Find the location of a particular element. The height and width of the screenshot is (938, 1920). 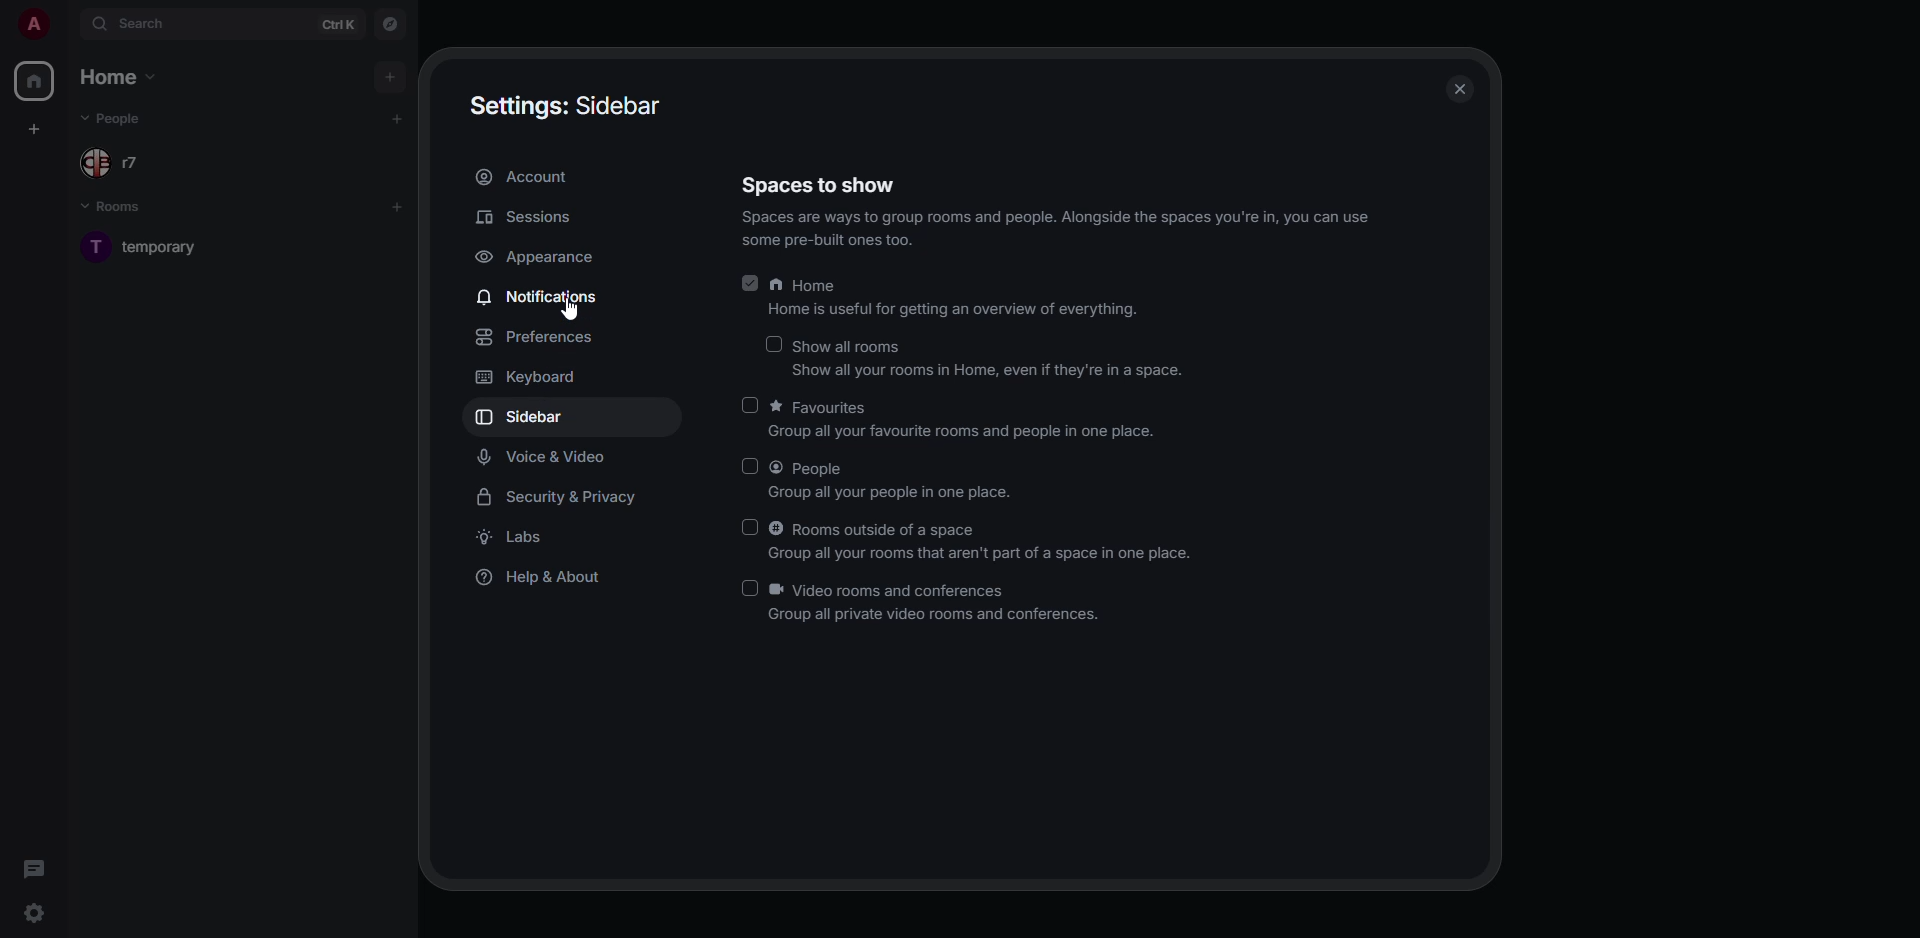

help & about is located at coordinates (543, 580).